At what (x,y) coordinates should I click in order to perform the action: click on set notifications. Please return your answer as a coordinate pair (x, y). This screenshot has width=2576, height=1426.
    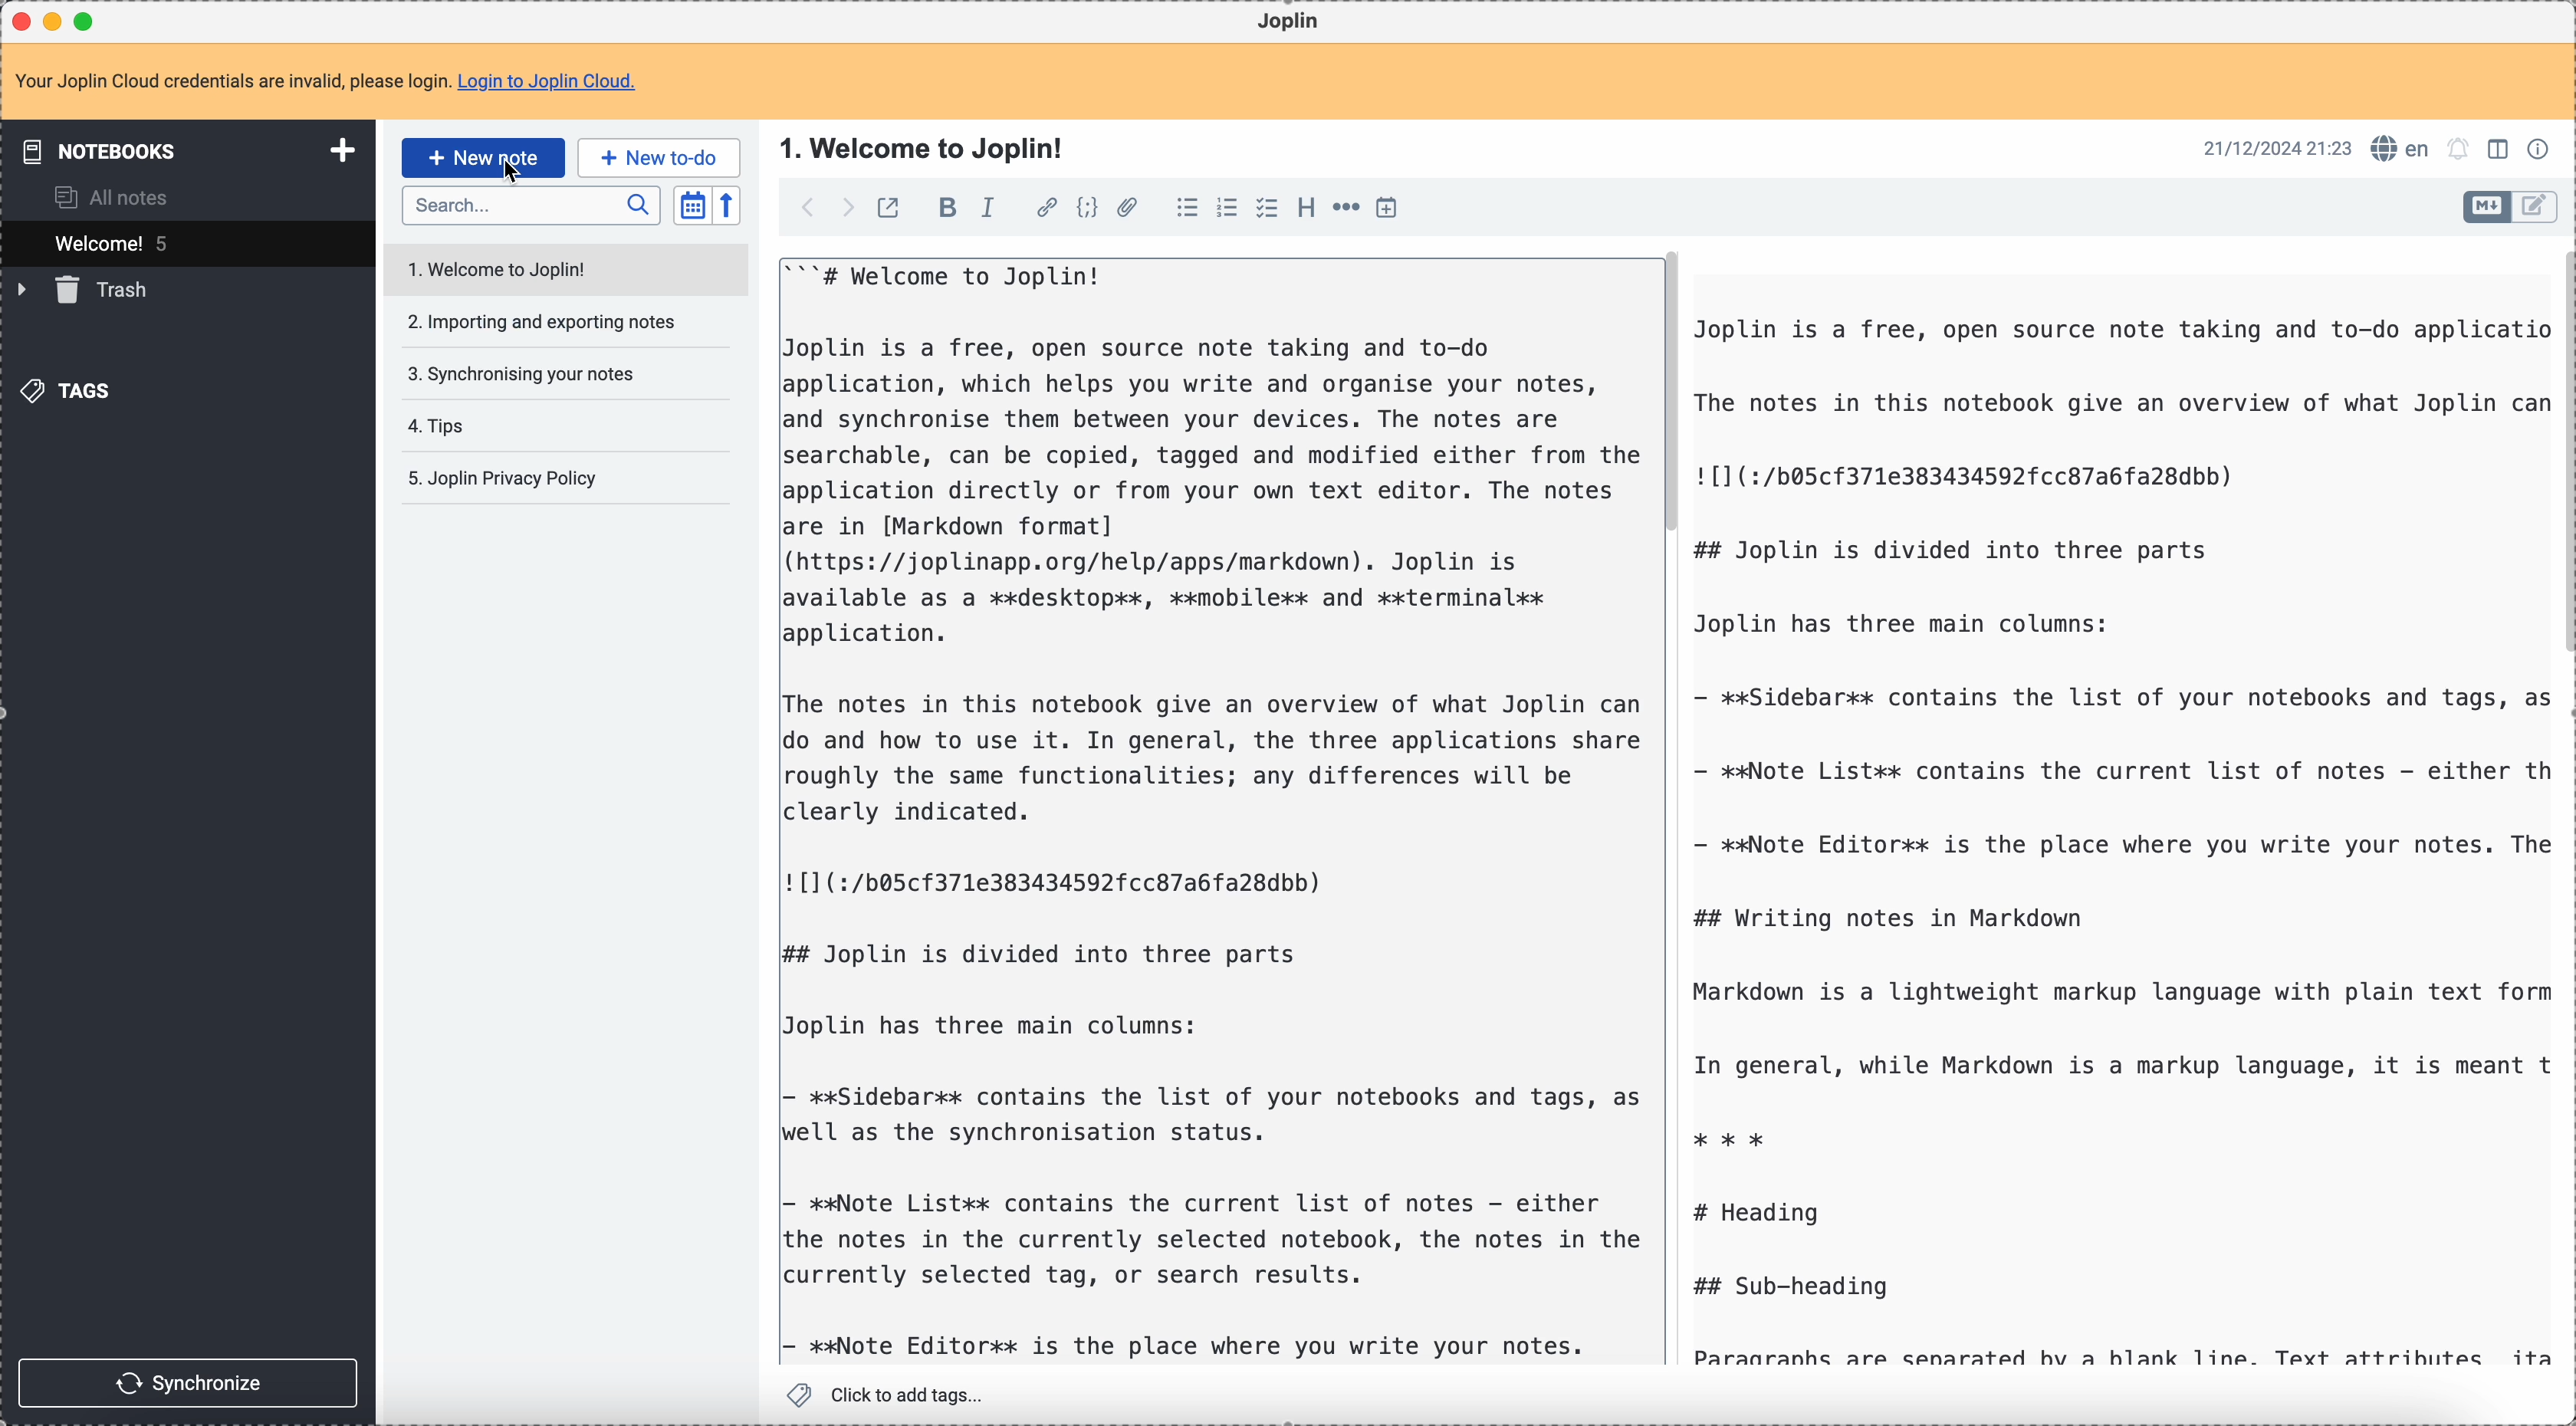
    Looking at the image, I should click on (2459, 148).